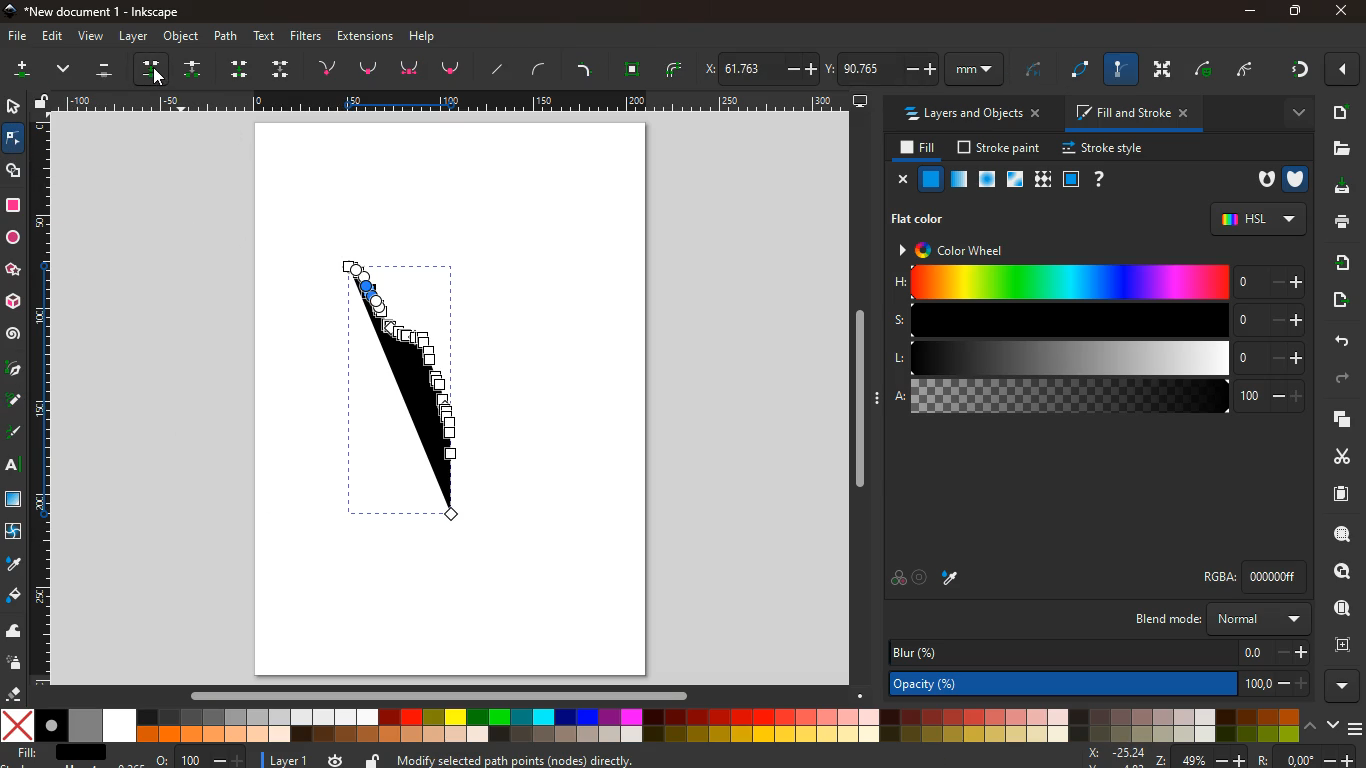 The width and height of the screenshot is (1366, 768). What do you see at coordinates (963, 249) in the screenshot?
I see `color wheel` at bounding box center [963, 249].